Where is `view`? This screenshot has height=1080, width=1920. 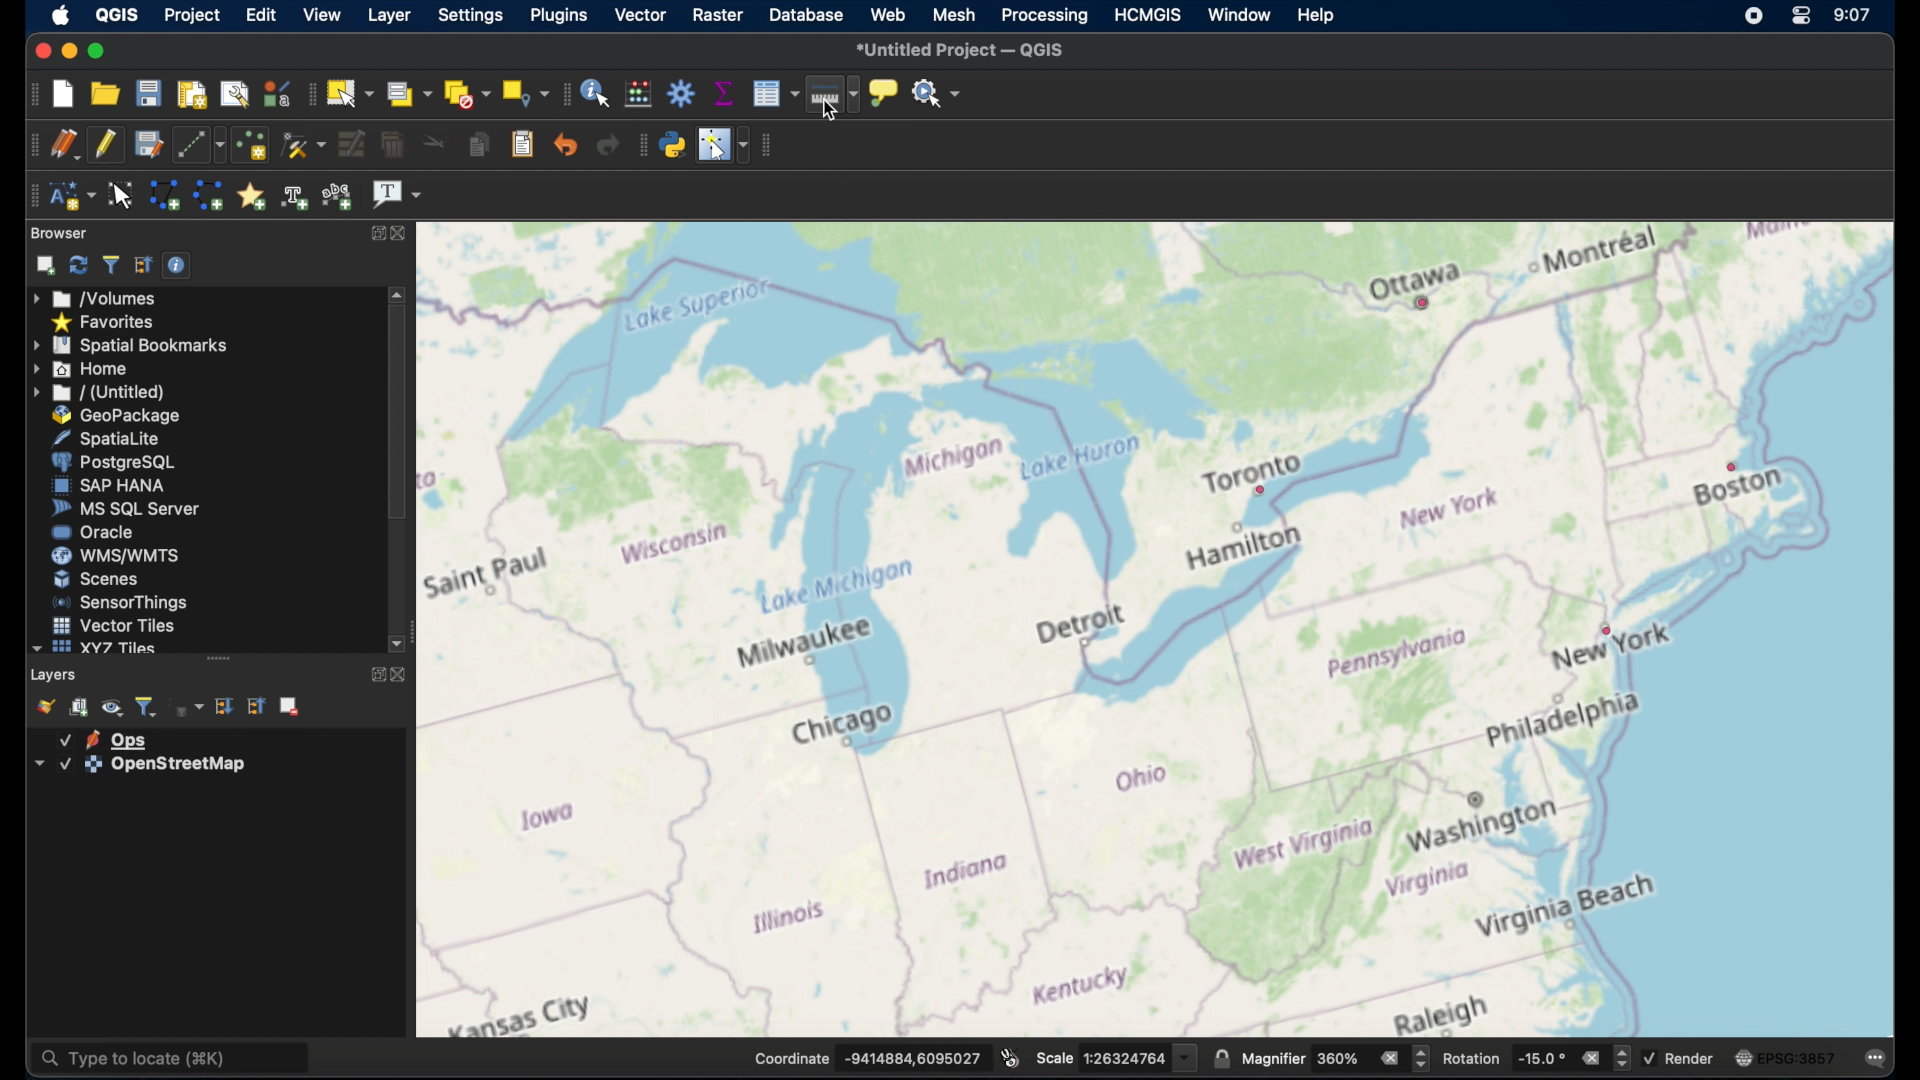 view is located at coordinates (320, 15).